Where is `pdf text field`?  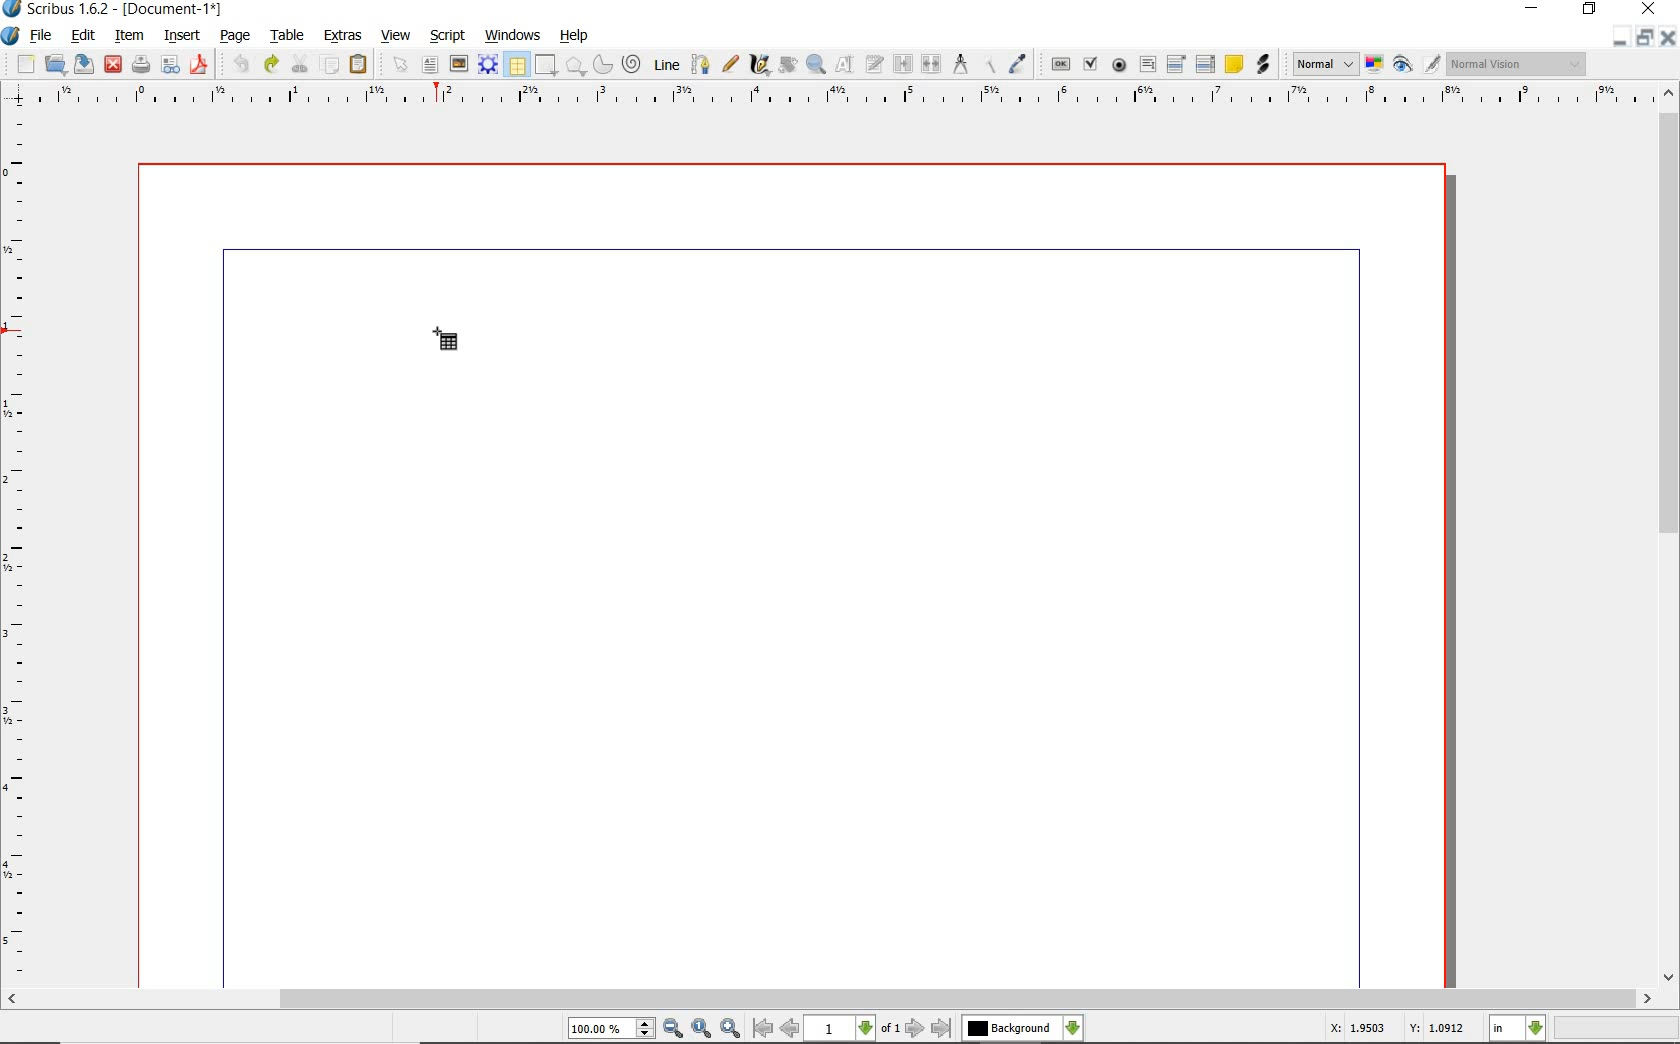
pdf text field is located at coordinates (1148, 64).